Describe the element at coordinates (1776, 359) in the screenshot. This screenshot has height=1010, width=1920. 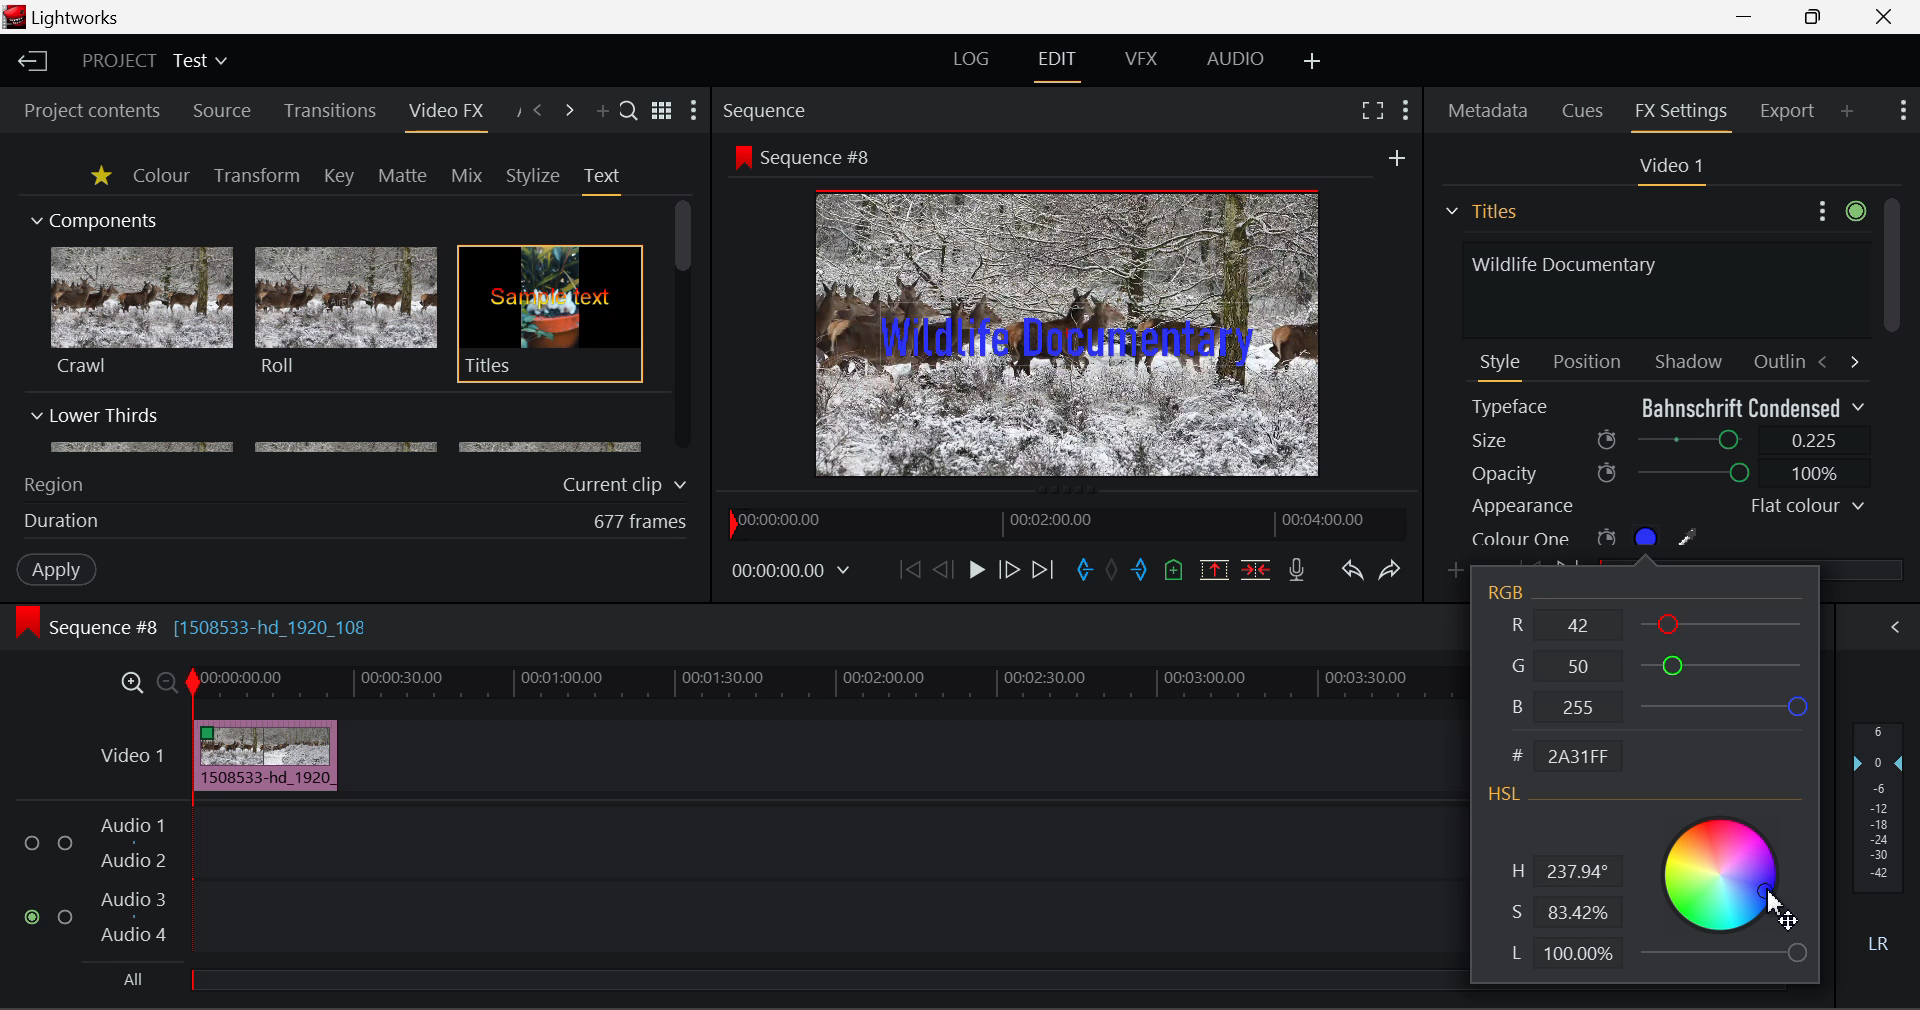
I see `Outline` at that location.